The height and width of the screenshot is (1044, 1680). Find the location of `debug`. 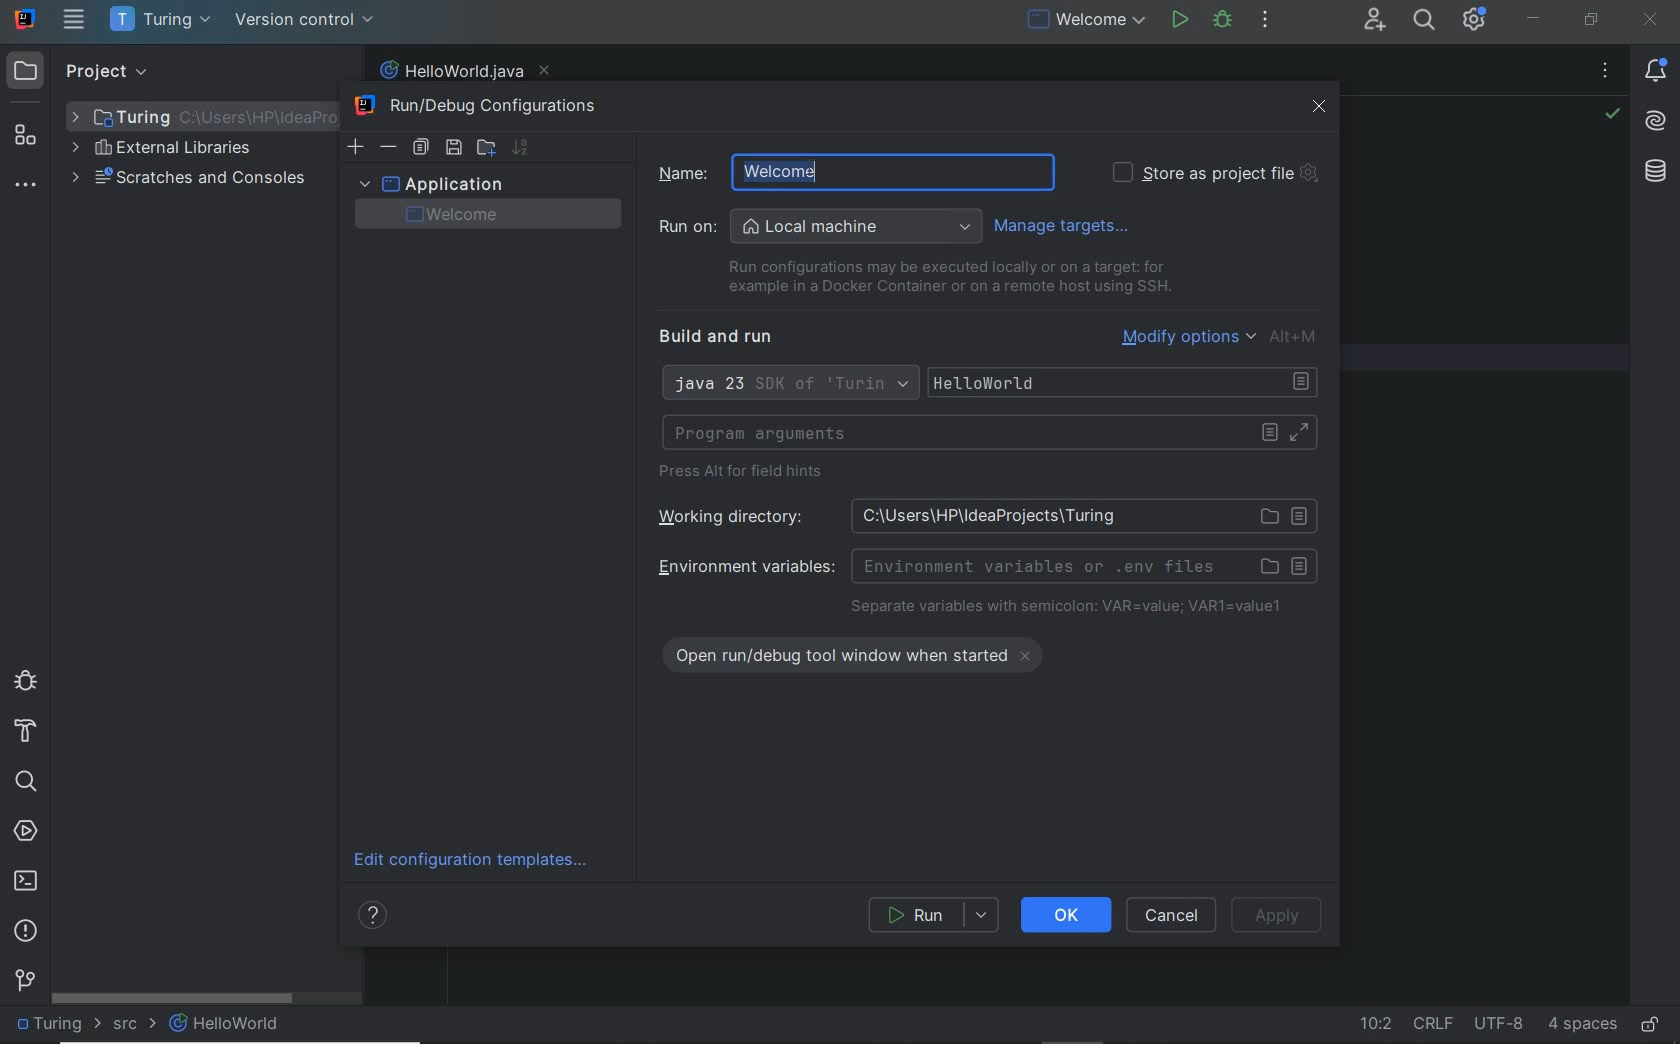

debug is located at coordinates (1223, 21).